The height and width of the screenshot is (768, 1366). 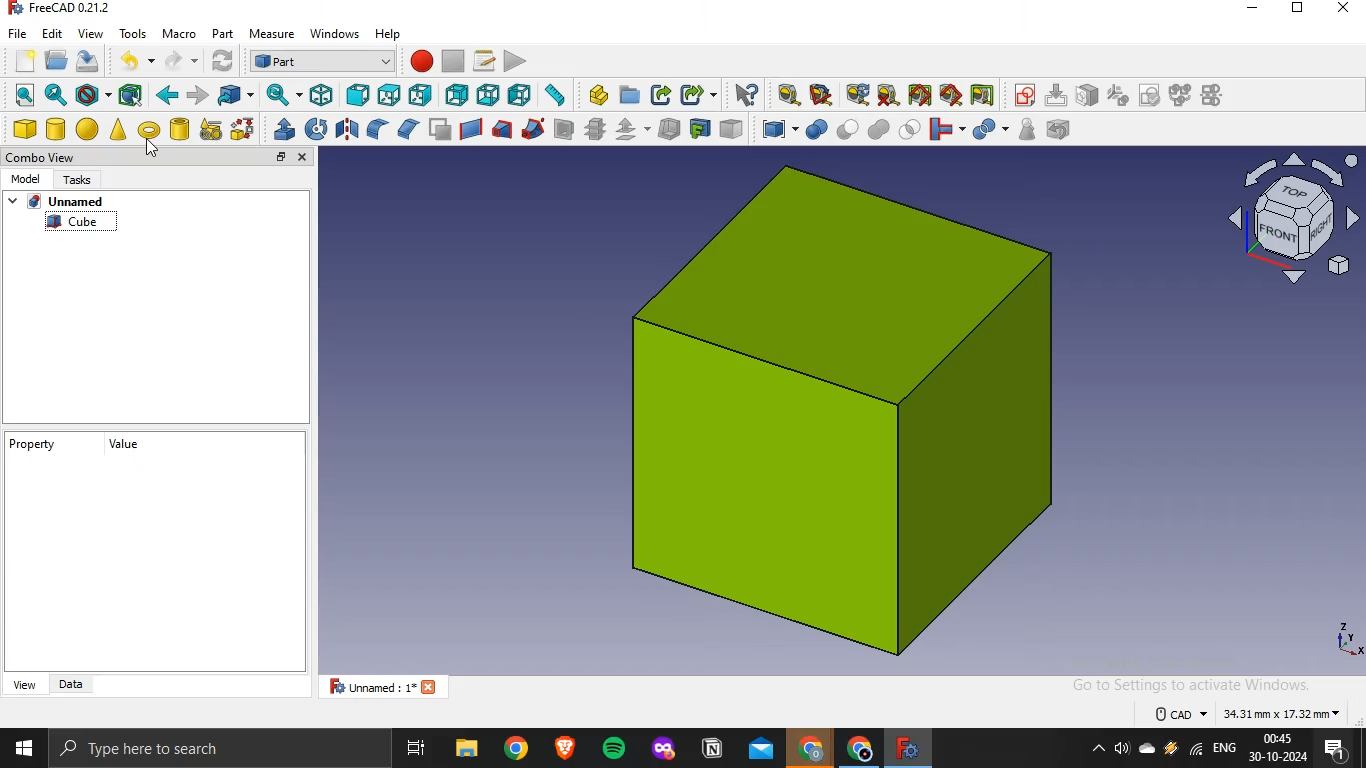 I want to click on bounding box, so click(x=129, y=95).